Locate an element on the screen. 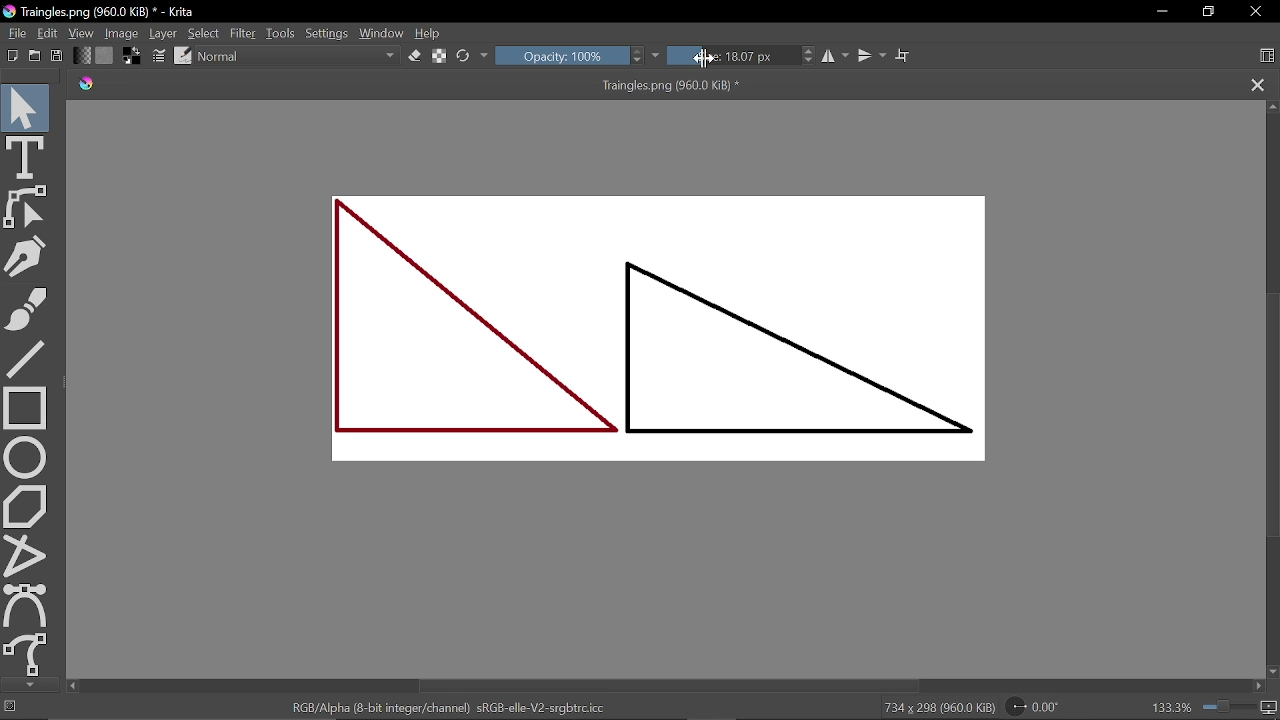 This screenshot has height=720, width=1280. Vertical mirror tool is located at coordinates (873, 57).